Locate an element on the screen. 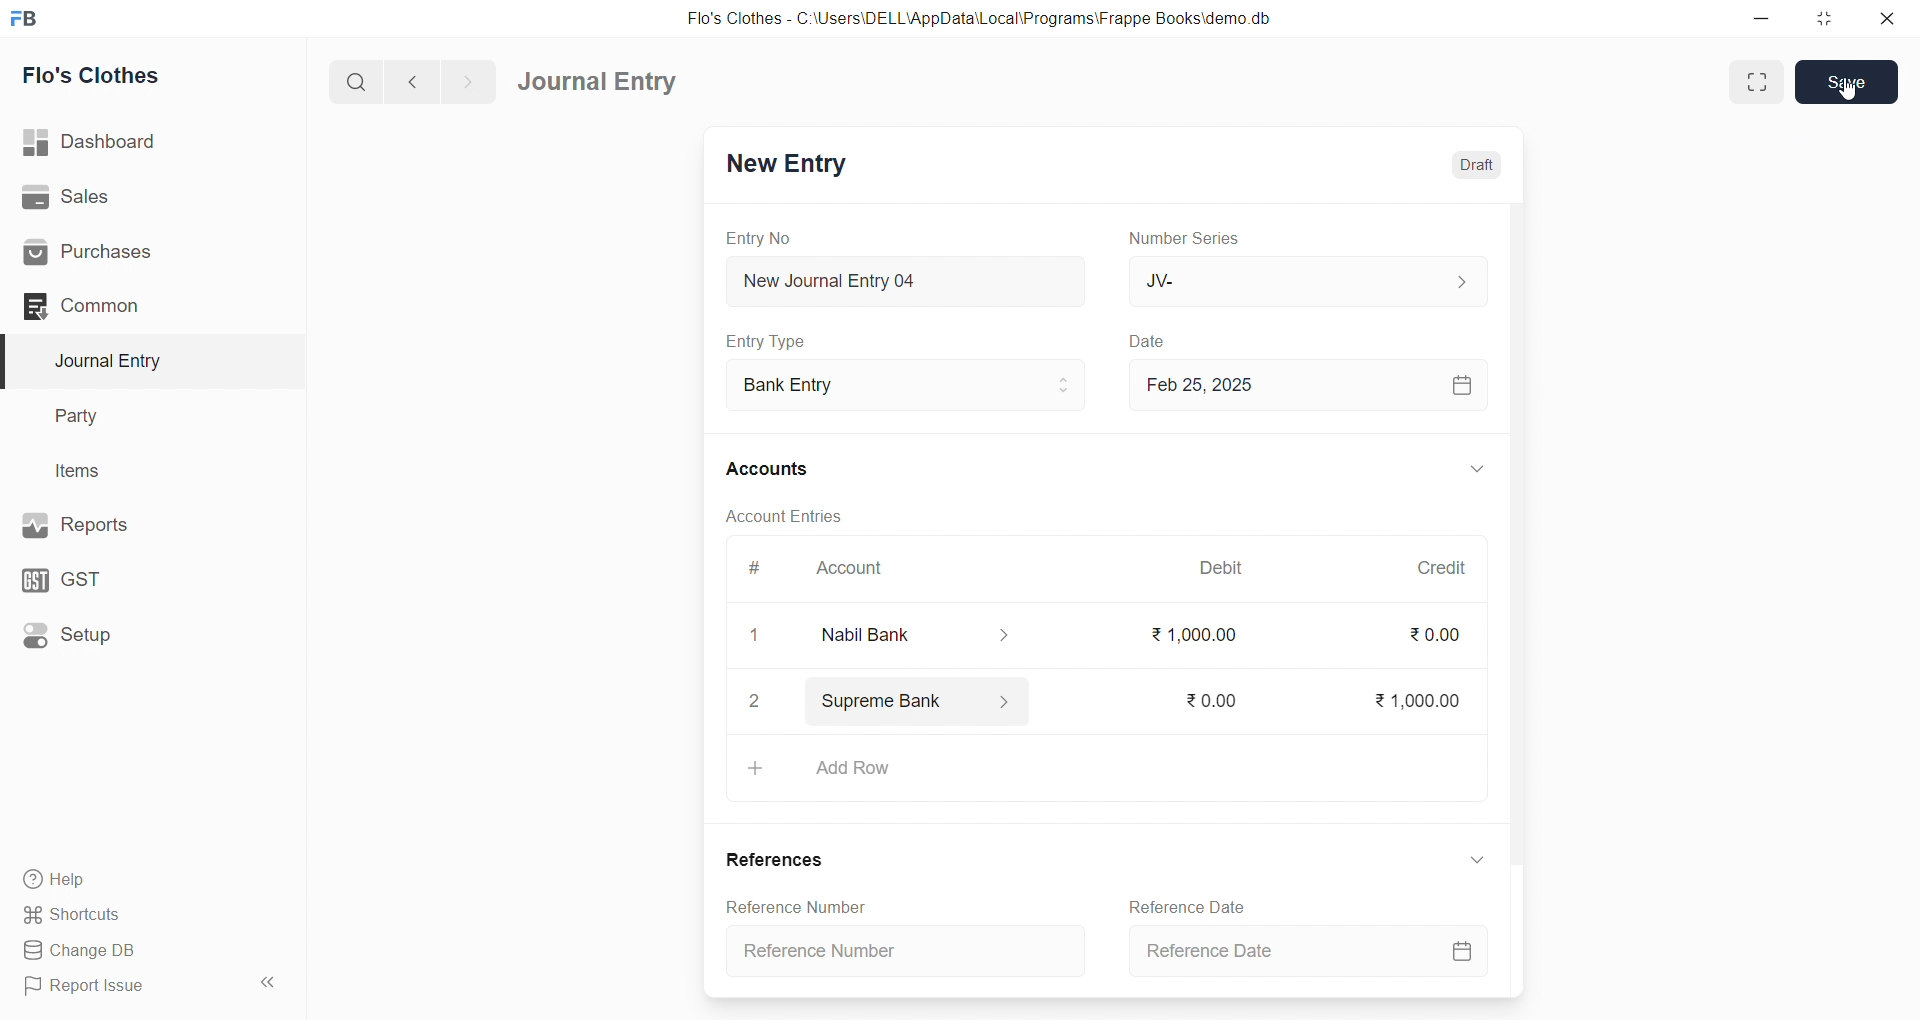 This screenshot has width=1920, height=1020. 2 is located at coordinates (756, 702).